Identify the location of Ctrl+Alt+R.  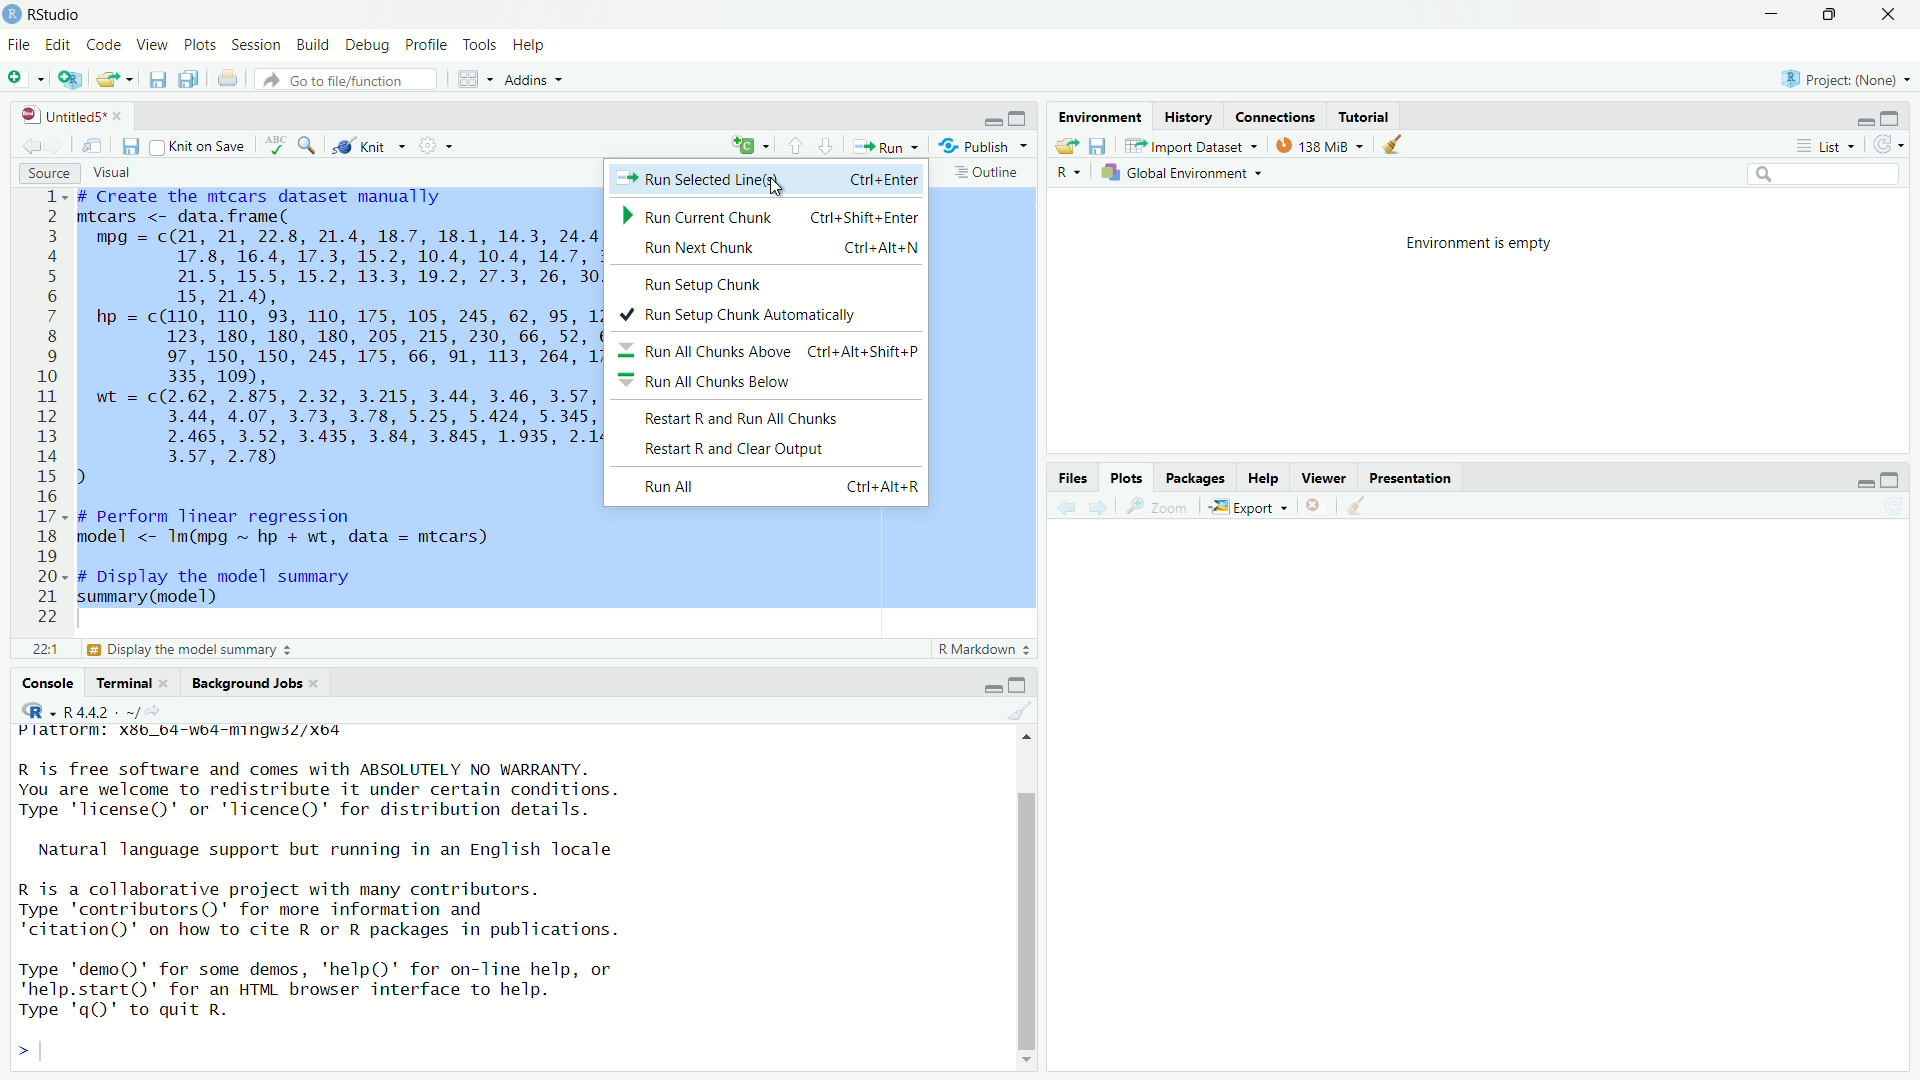
(880, 486).